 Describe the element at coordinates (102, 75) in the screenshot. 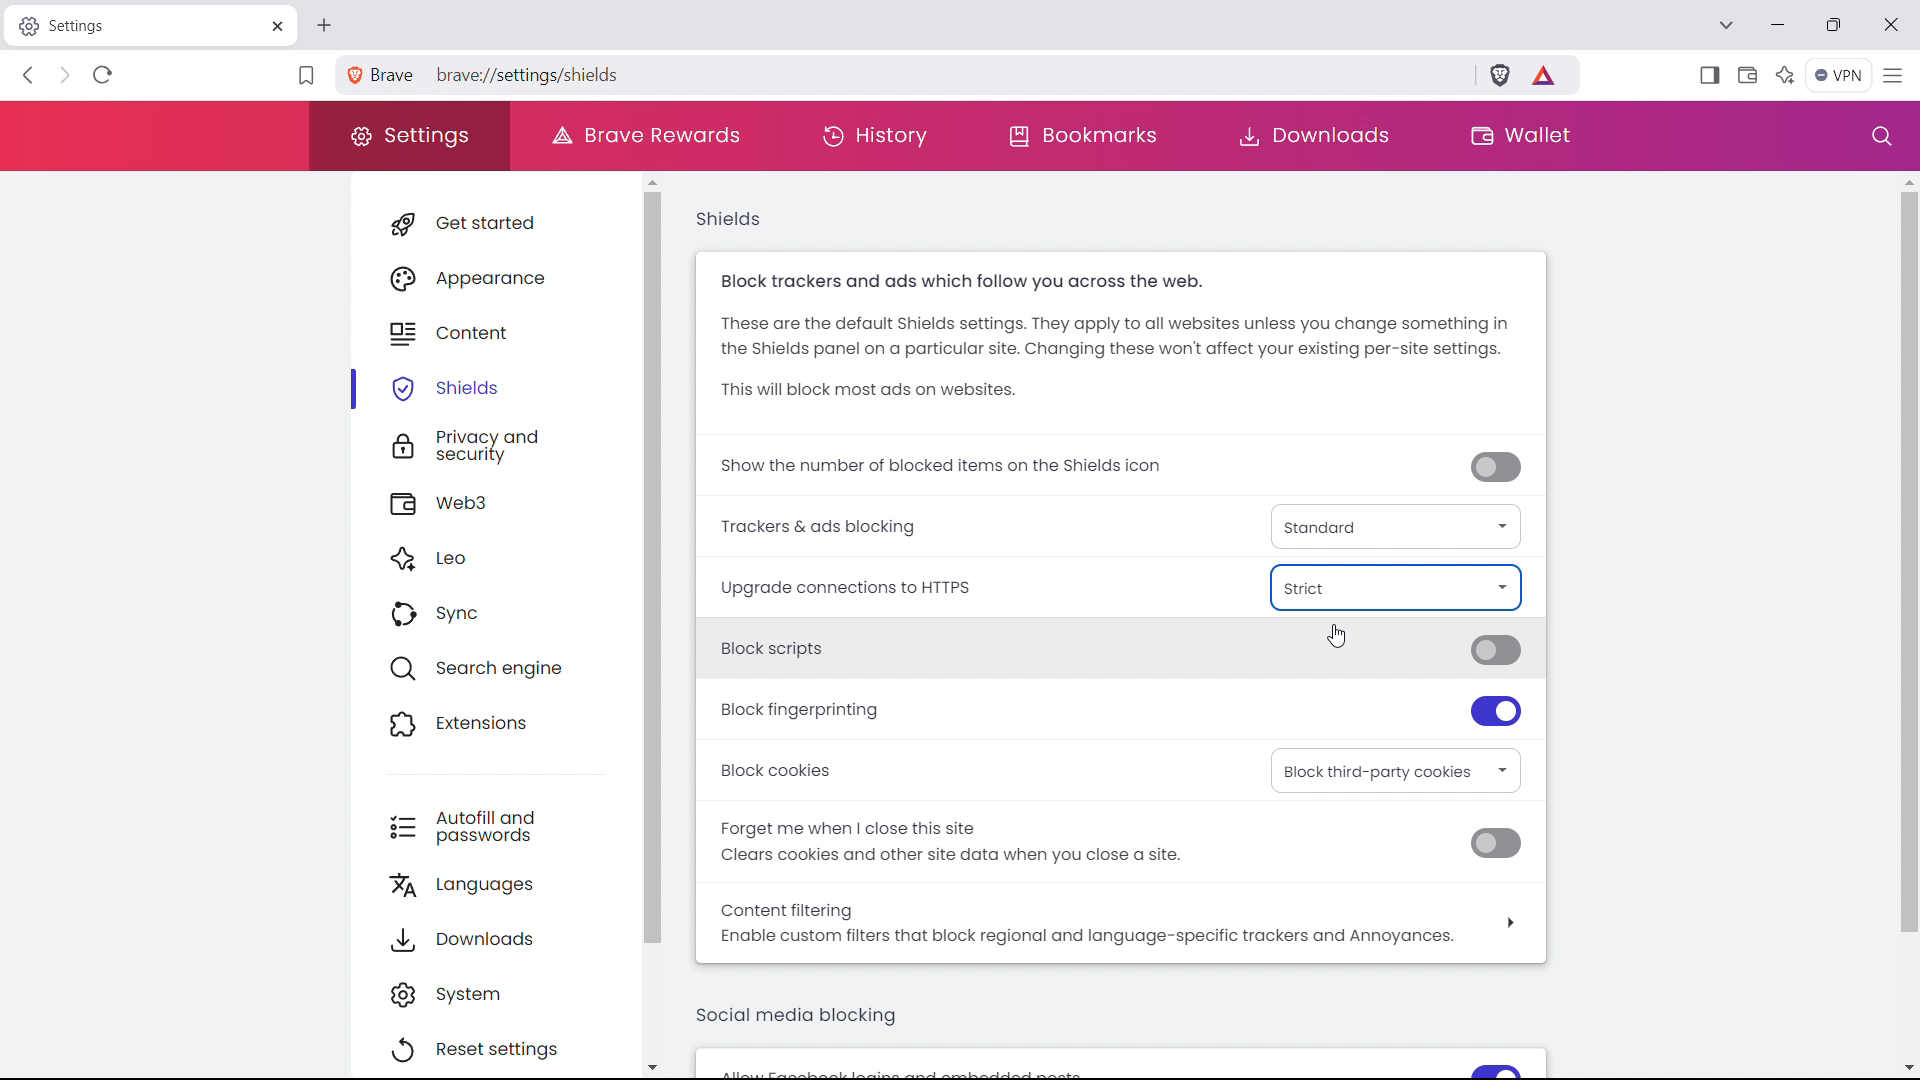

I see `refrsh this page` at that location.